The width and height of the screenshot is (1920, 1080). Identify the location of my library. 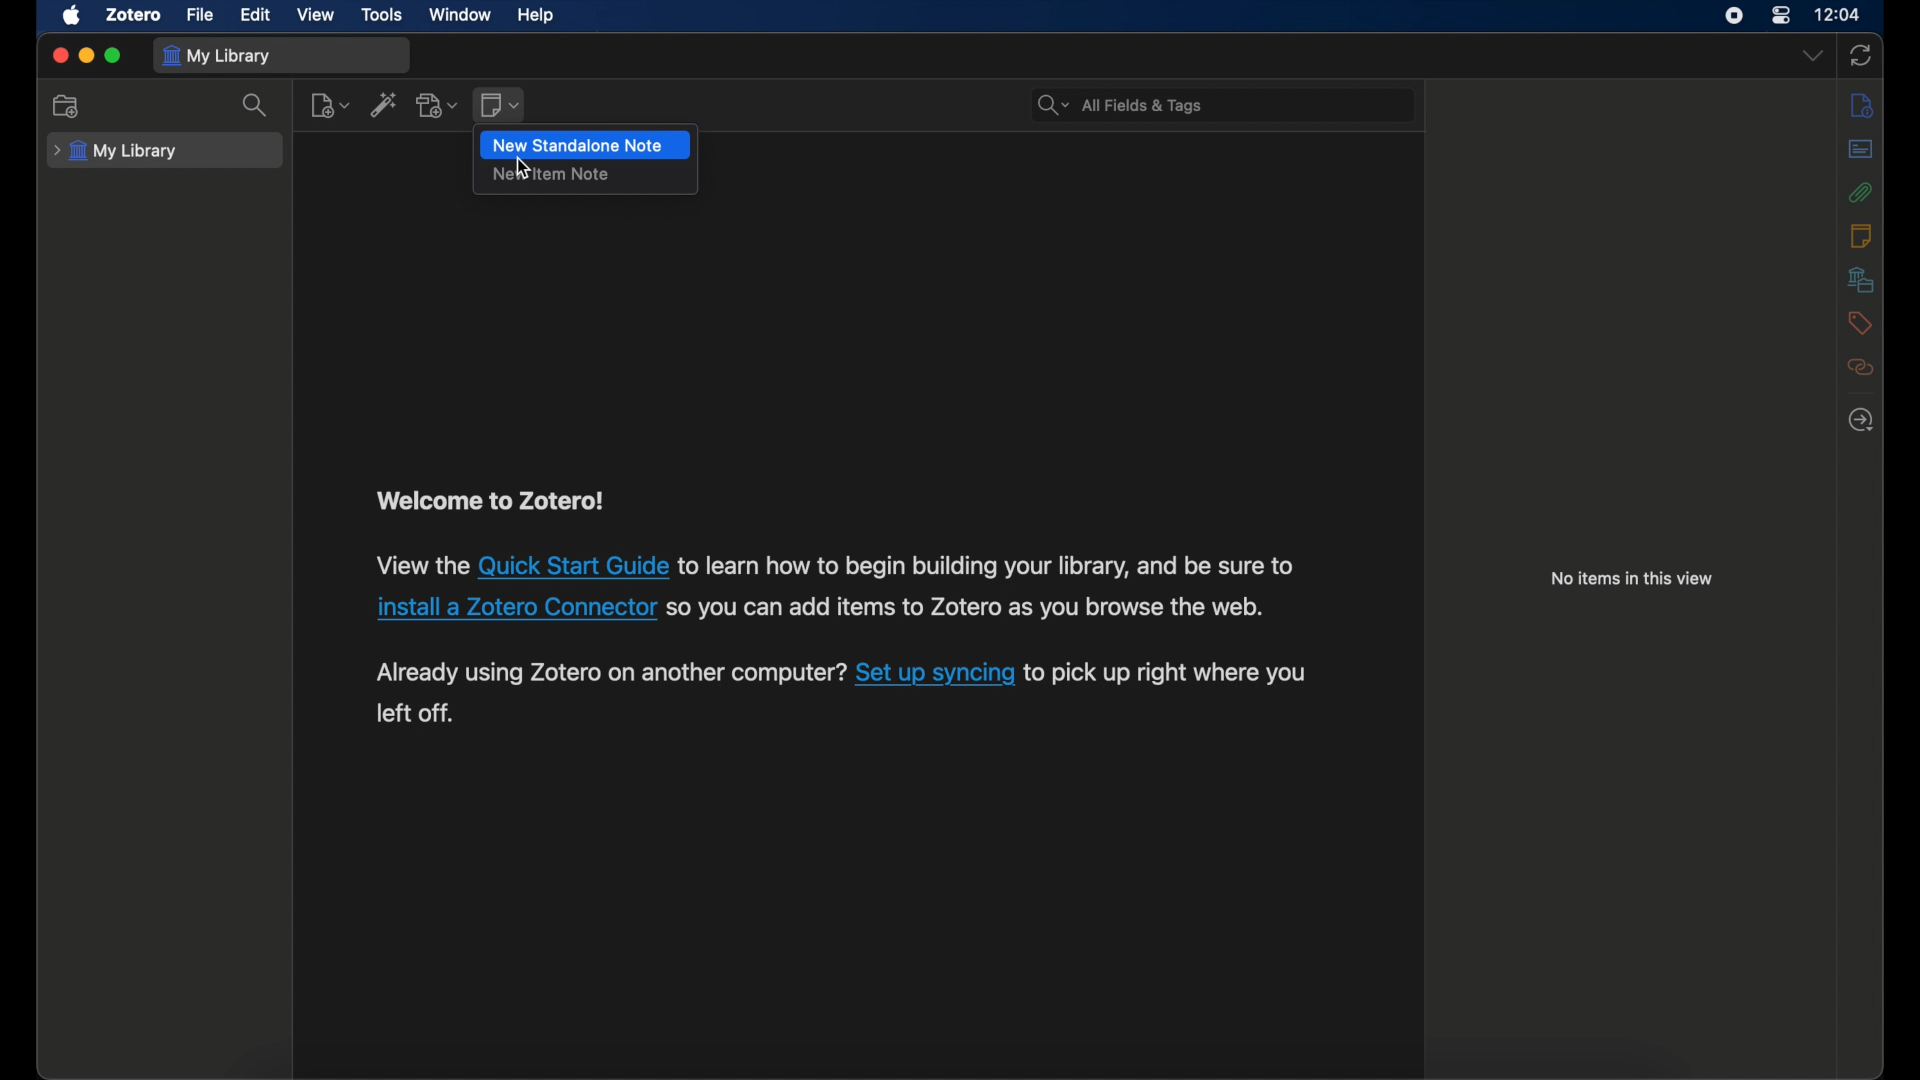
(115, 150).